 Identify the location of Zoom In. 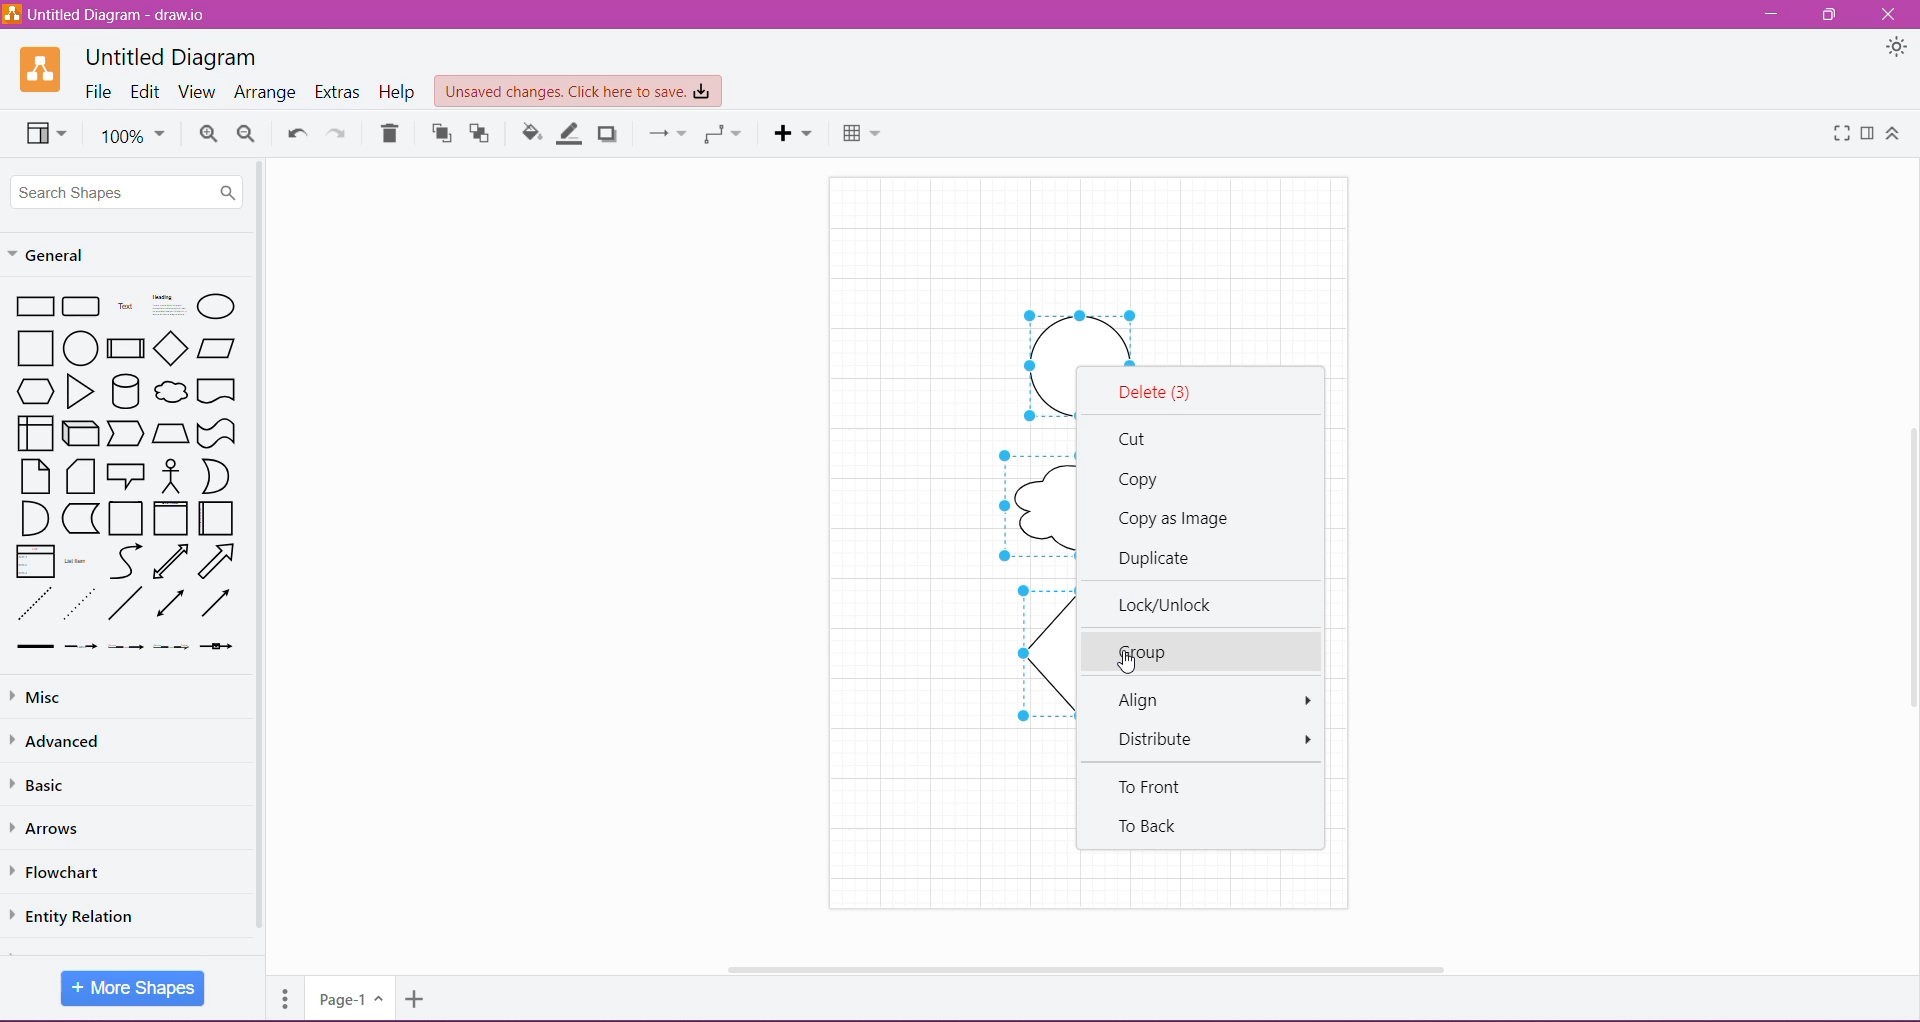
(208, 134).